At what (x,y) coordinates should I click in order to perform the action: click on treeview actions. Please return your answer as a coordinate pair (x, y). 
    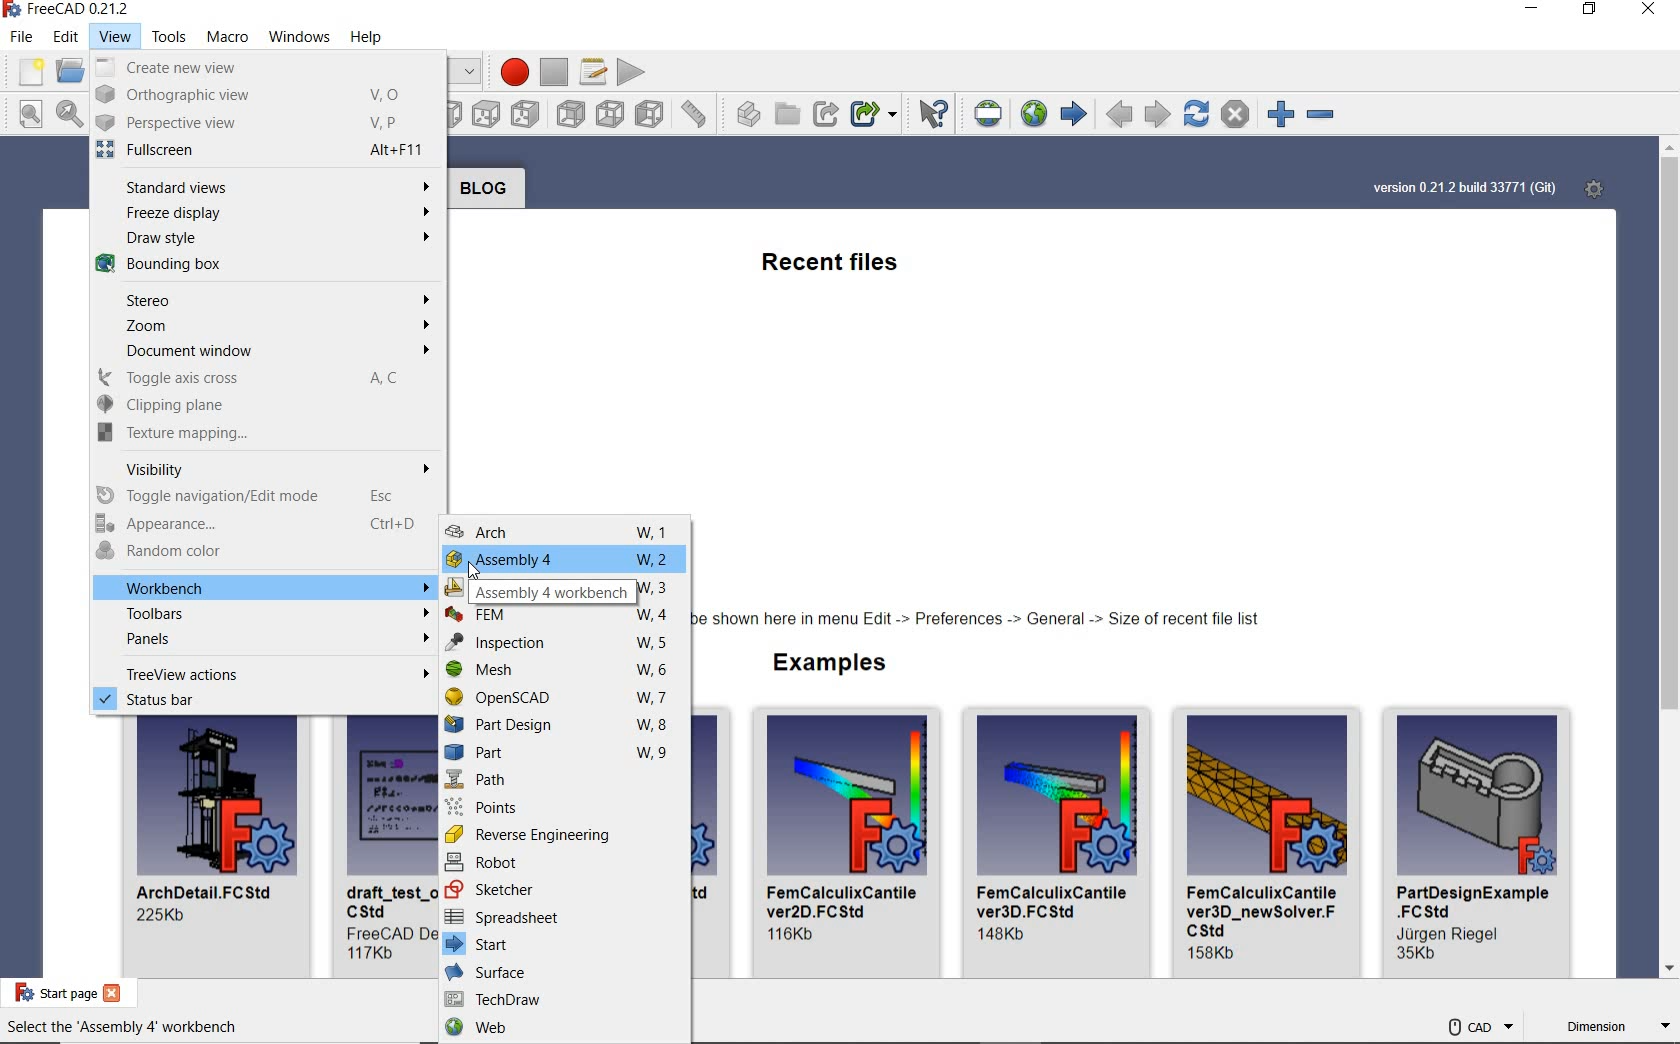
    Looking at the image, I should click on (265, 672).